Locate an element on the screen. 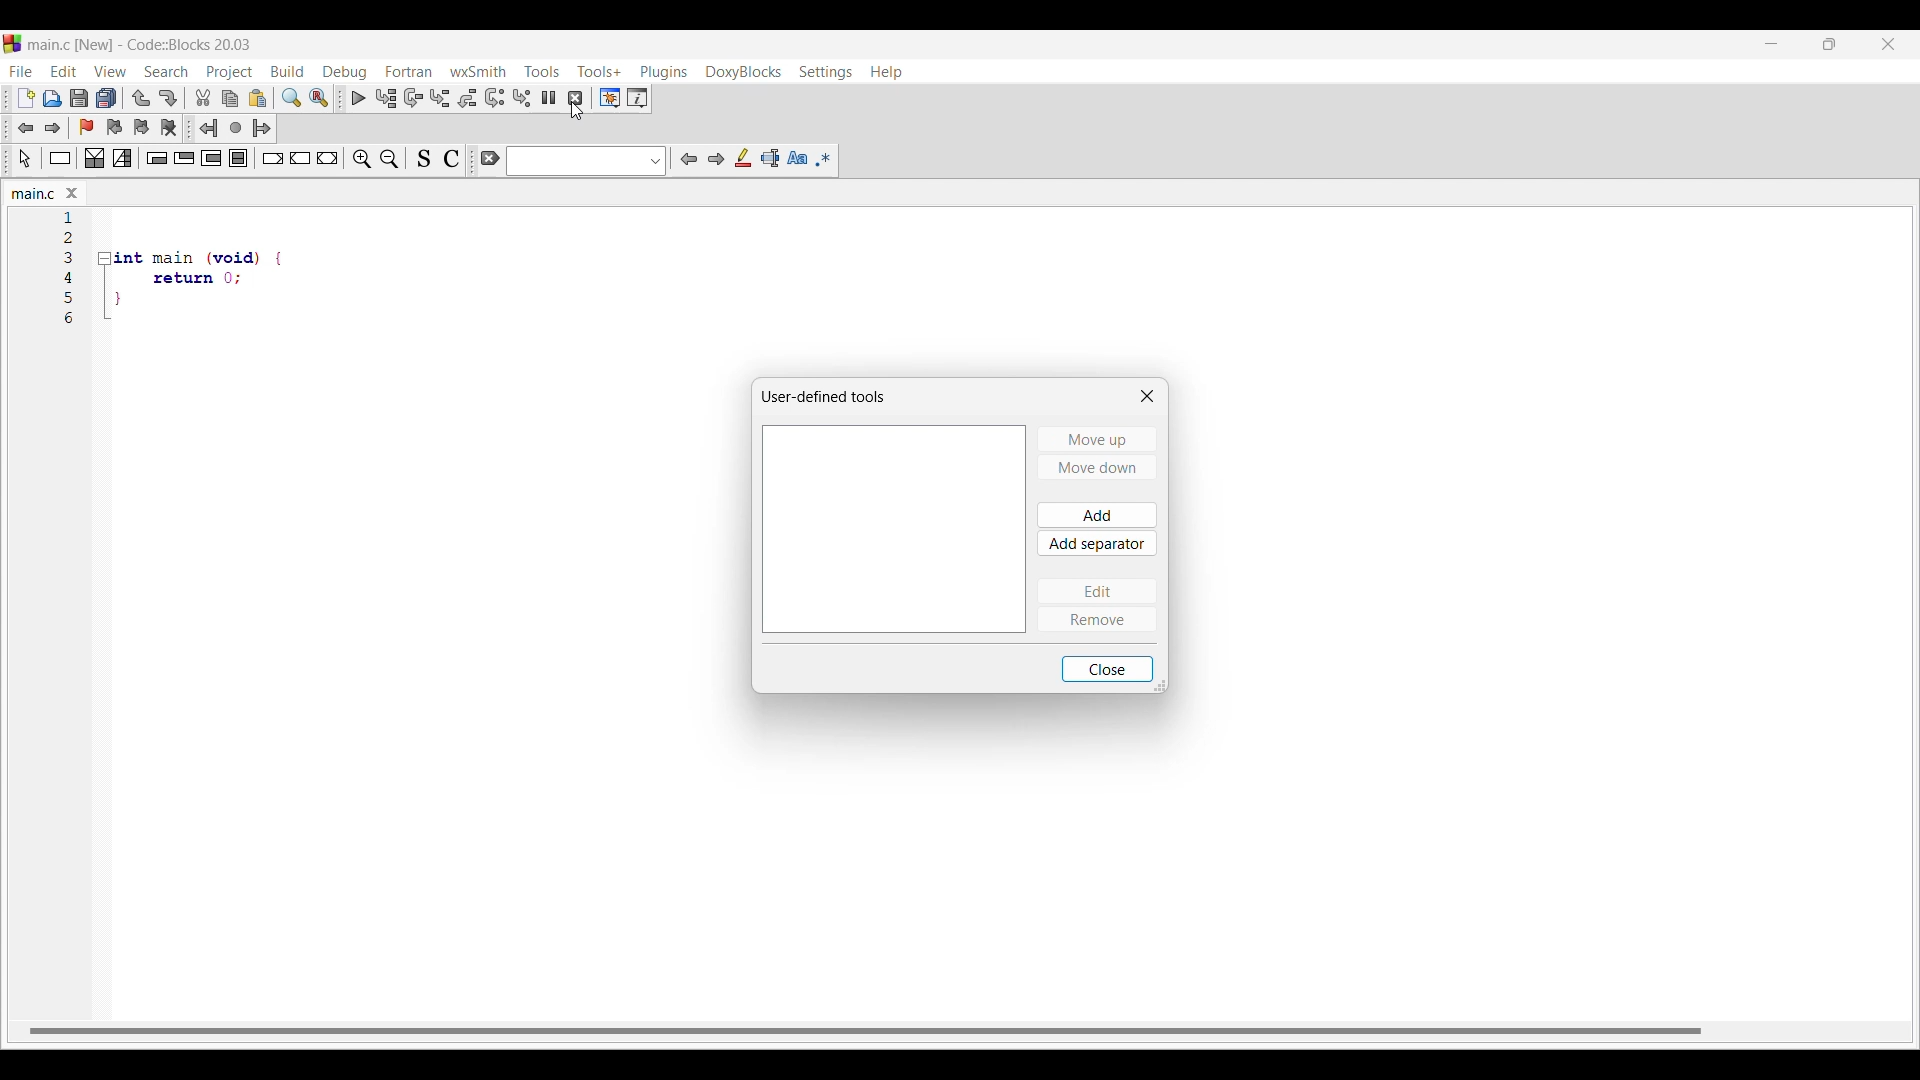  Next is located at coordinates (715, 158).